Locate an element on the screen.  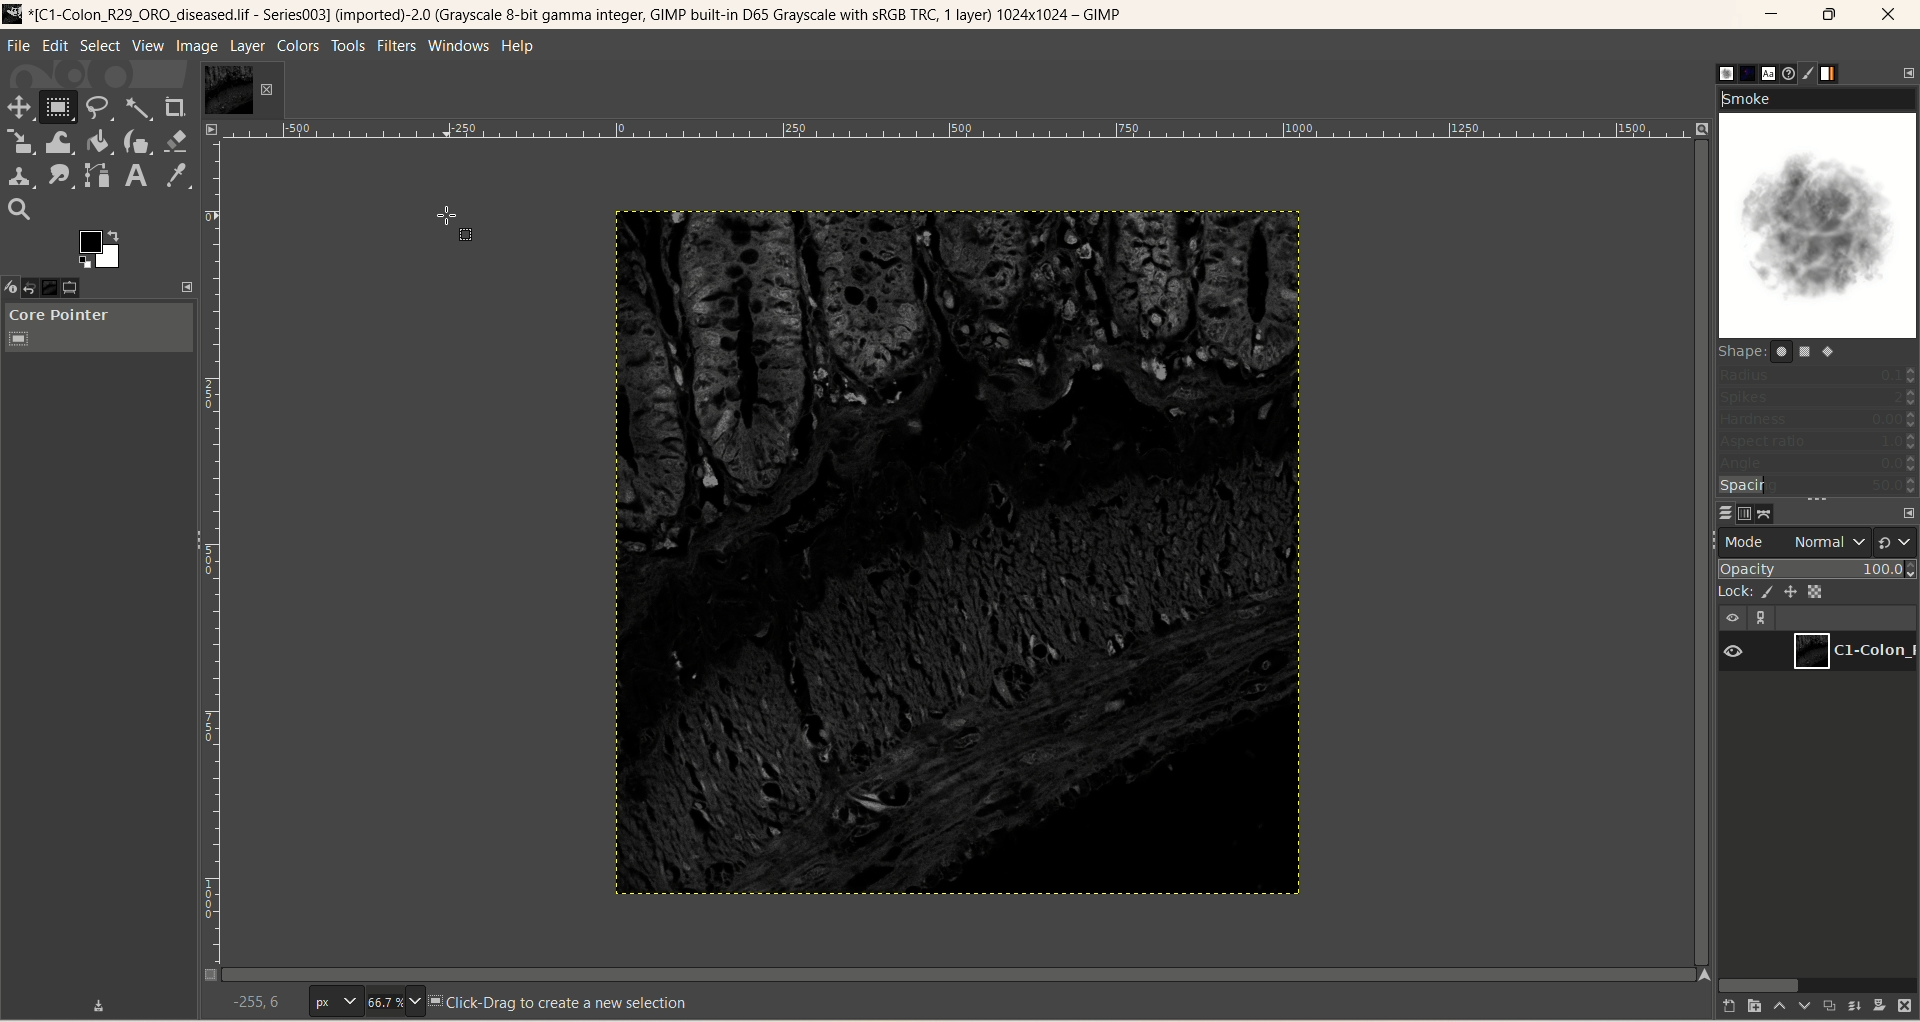
windows is located at coordinates (459, 46).